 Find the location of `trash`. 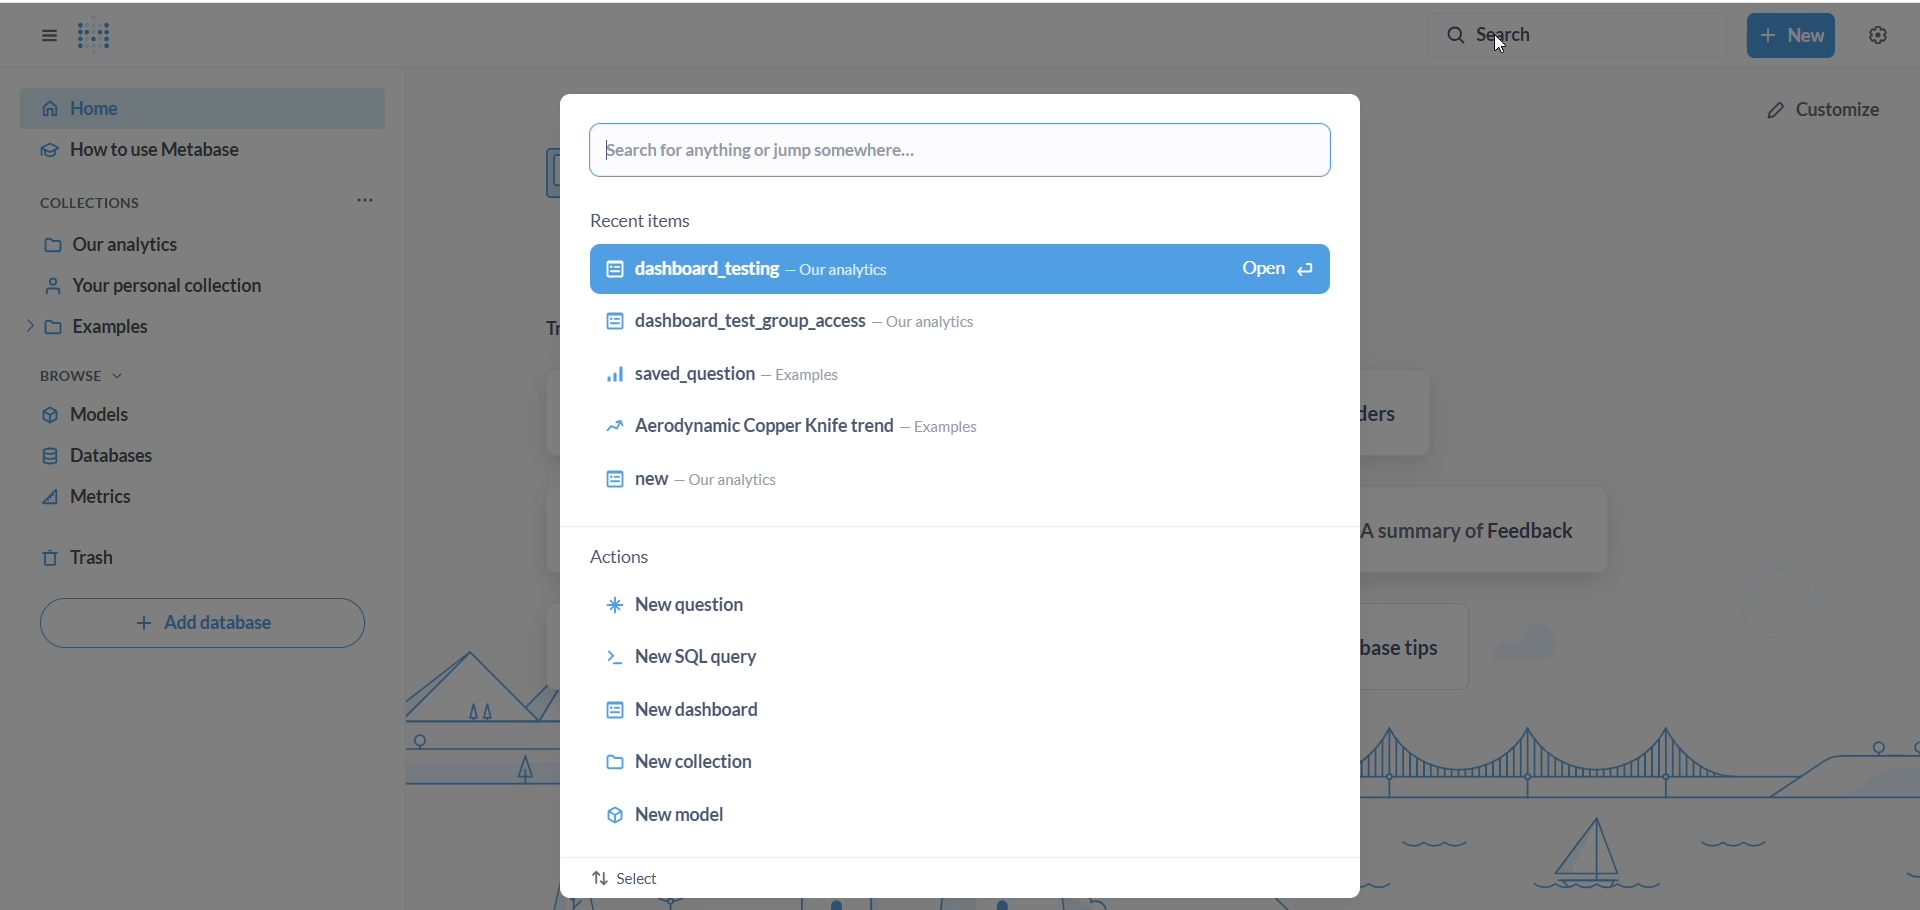

trash is located at coordinates (130, 552).